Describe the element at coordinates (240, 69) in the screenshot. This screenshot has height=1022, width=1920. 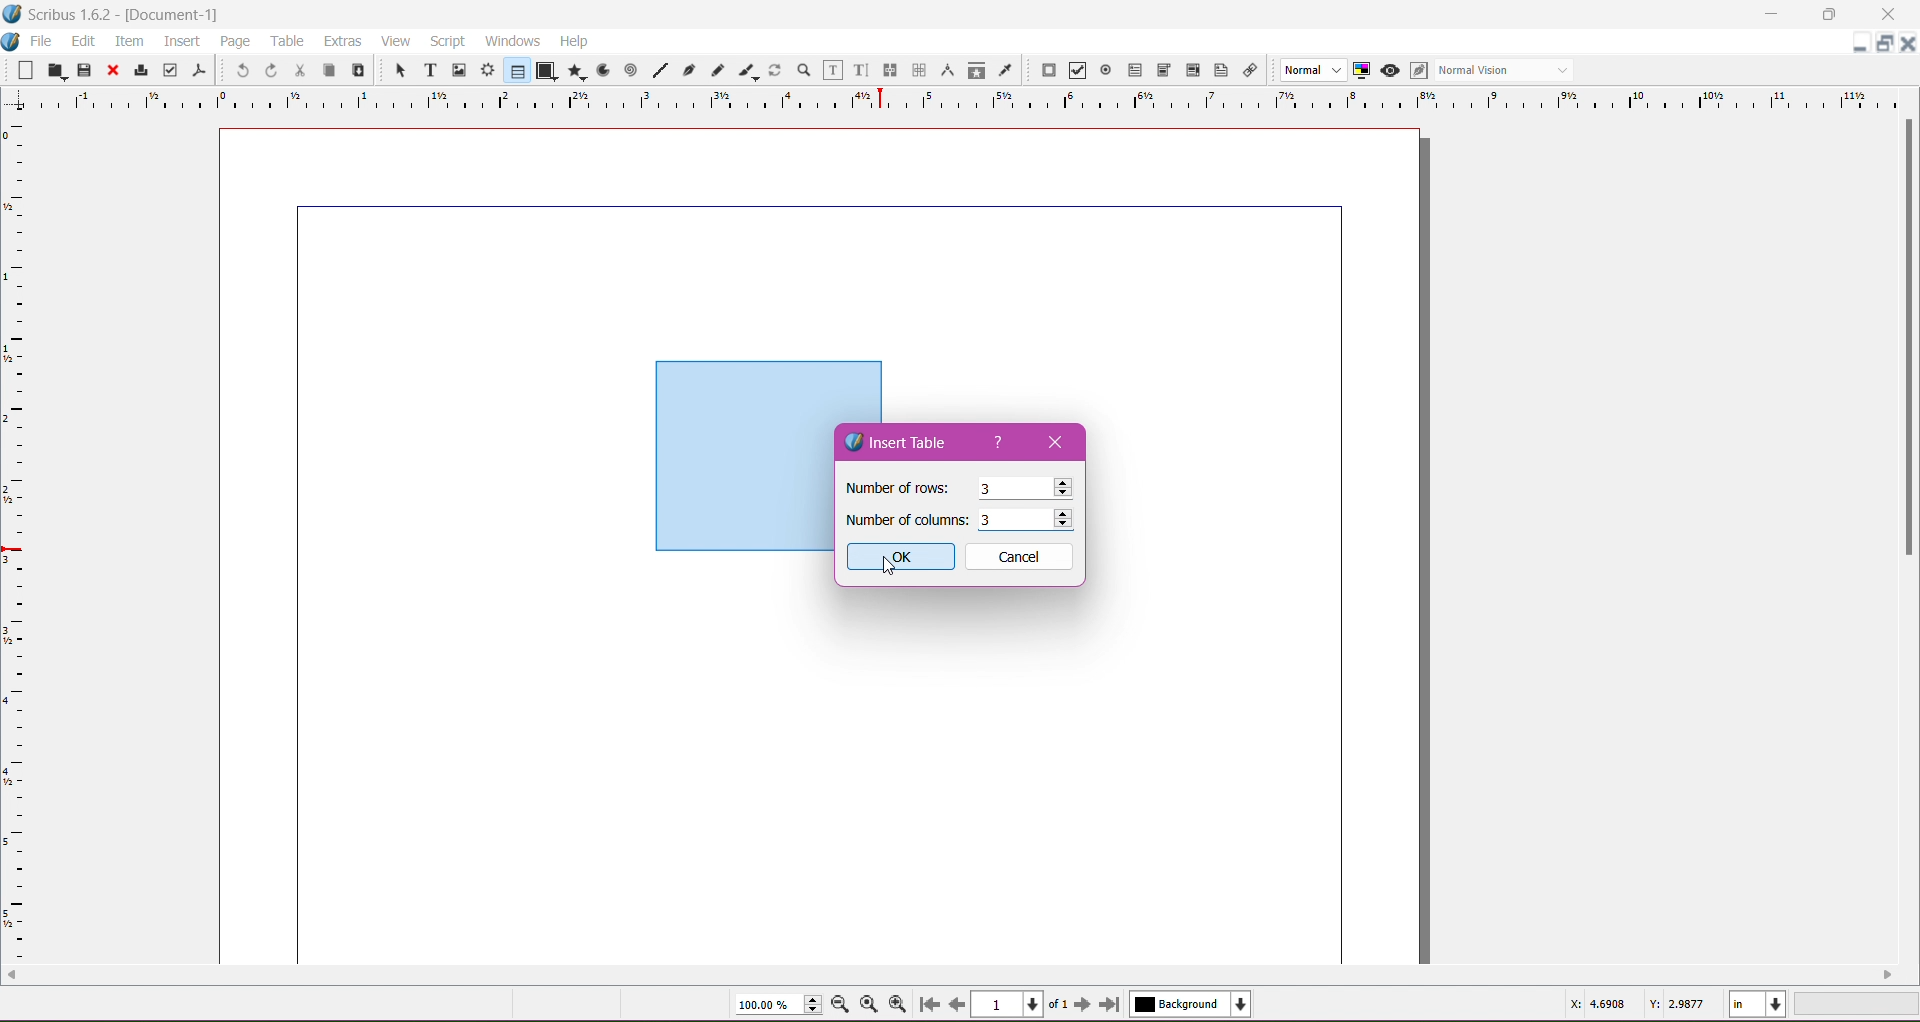
I see `Undo` at that location.